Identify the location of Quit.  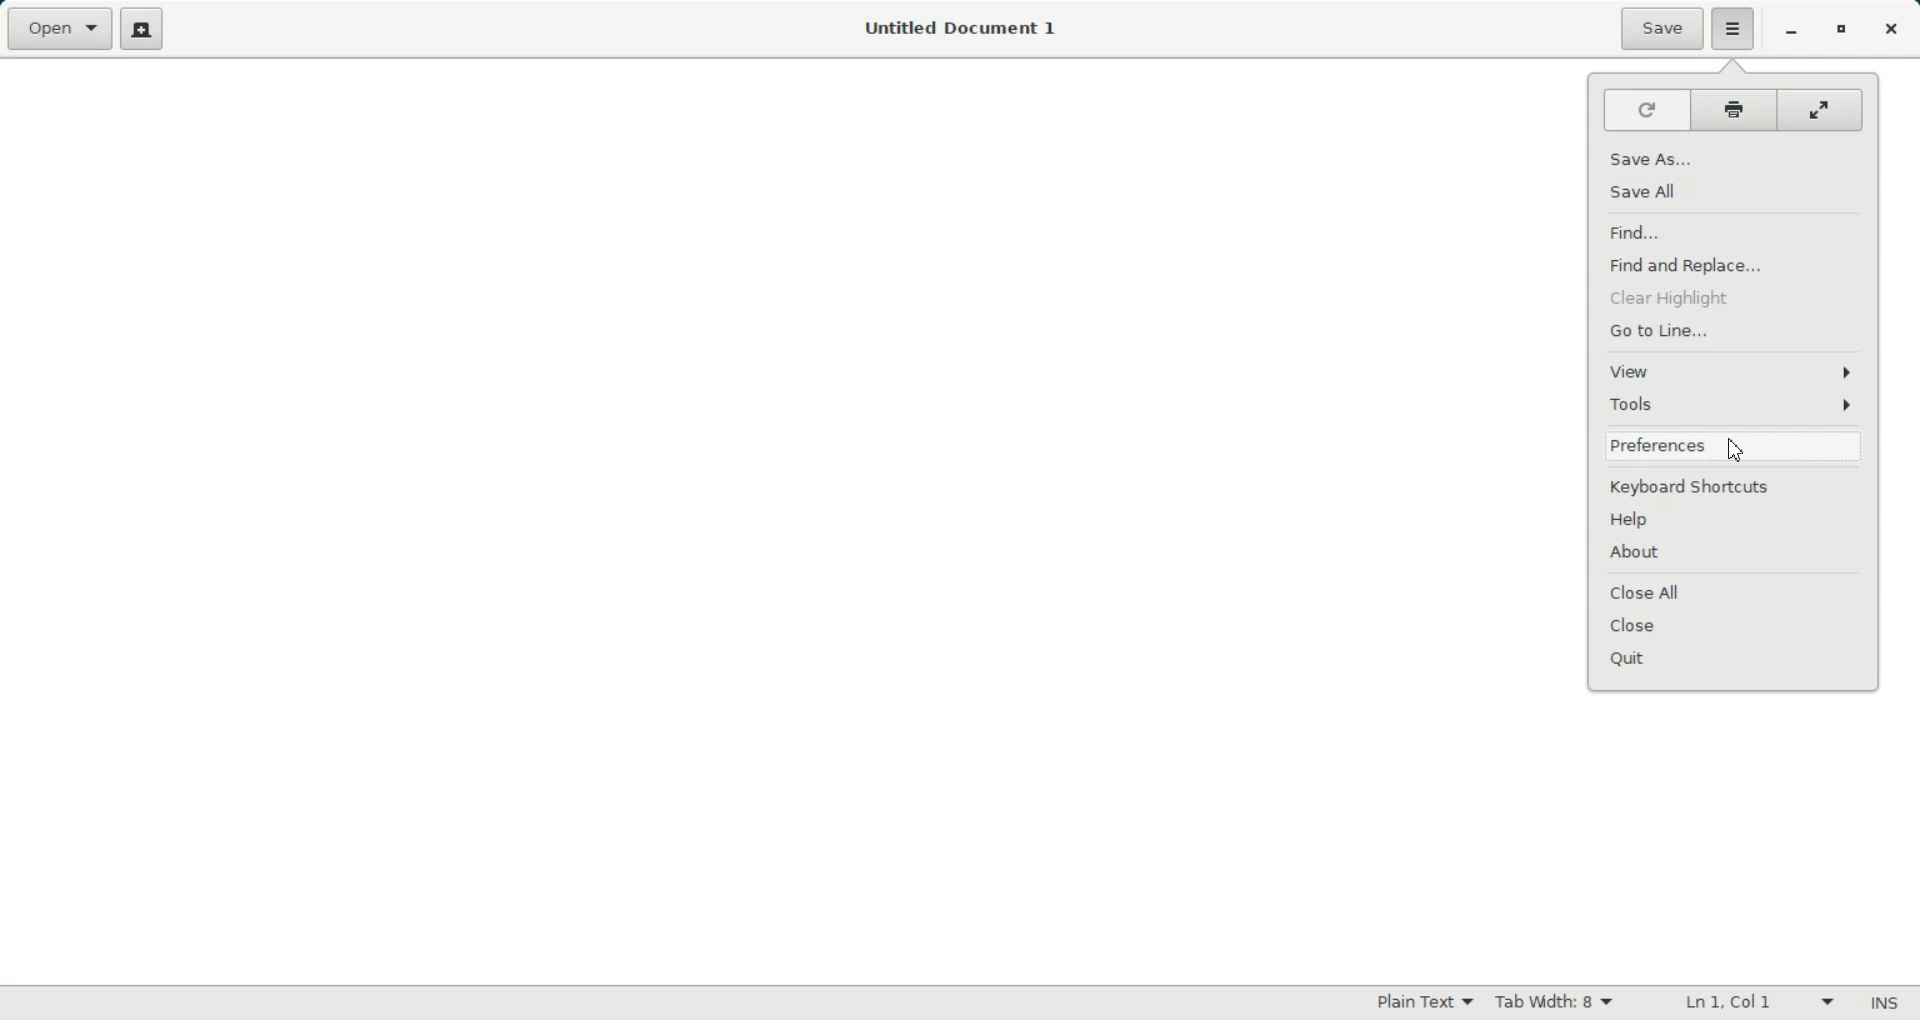
(1734, 657).